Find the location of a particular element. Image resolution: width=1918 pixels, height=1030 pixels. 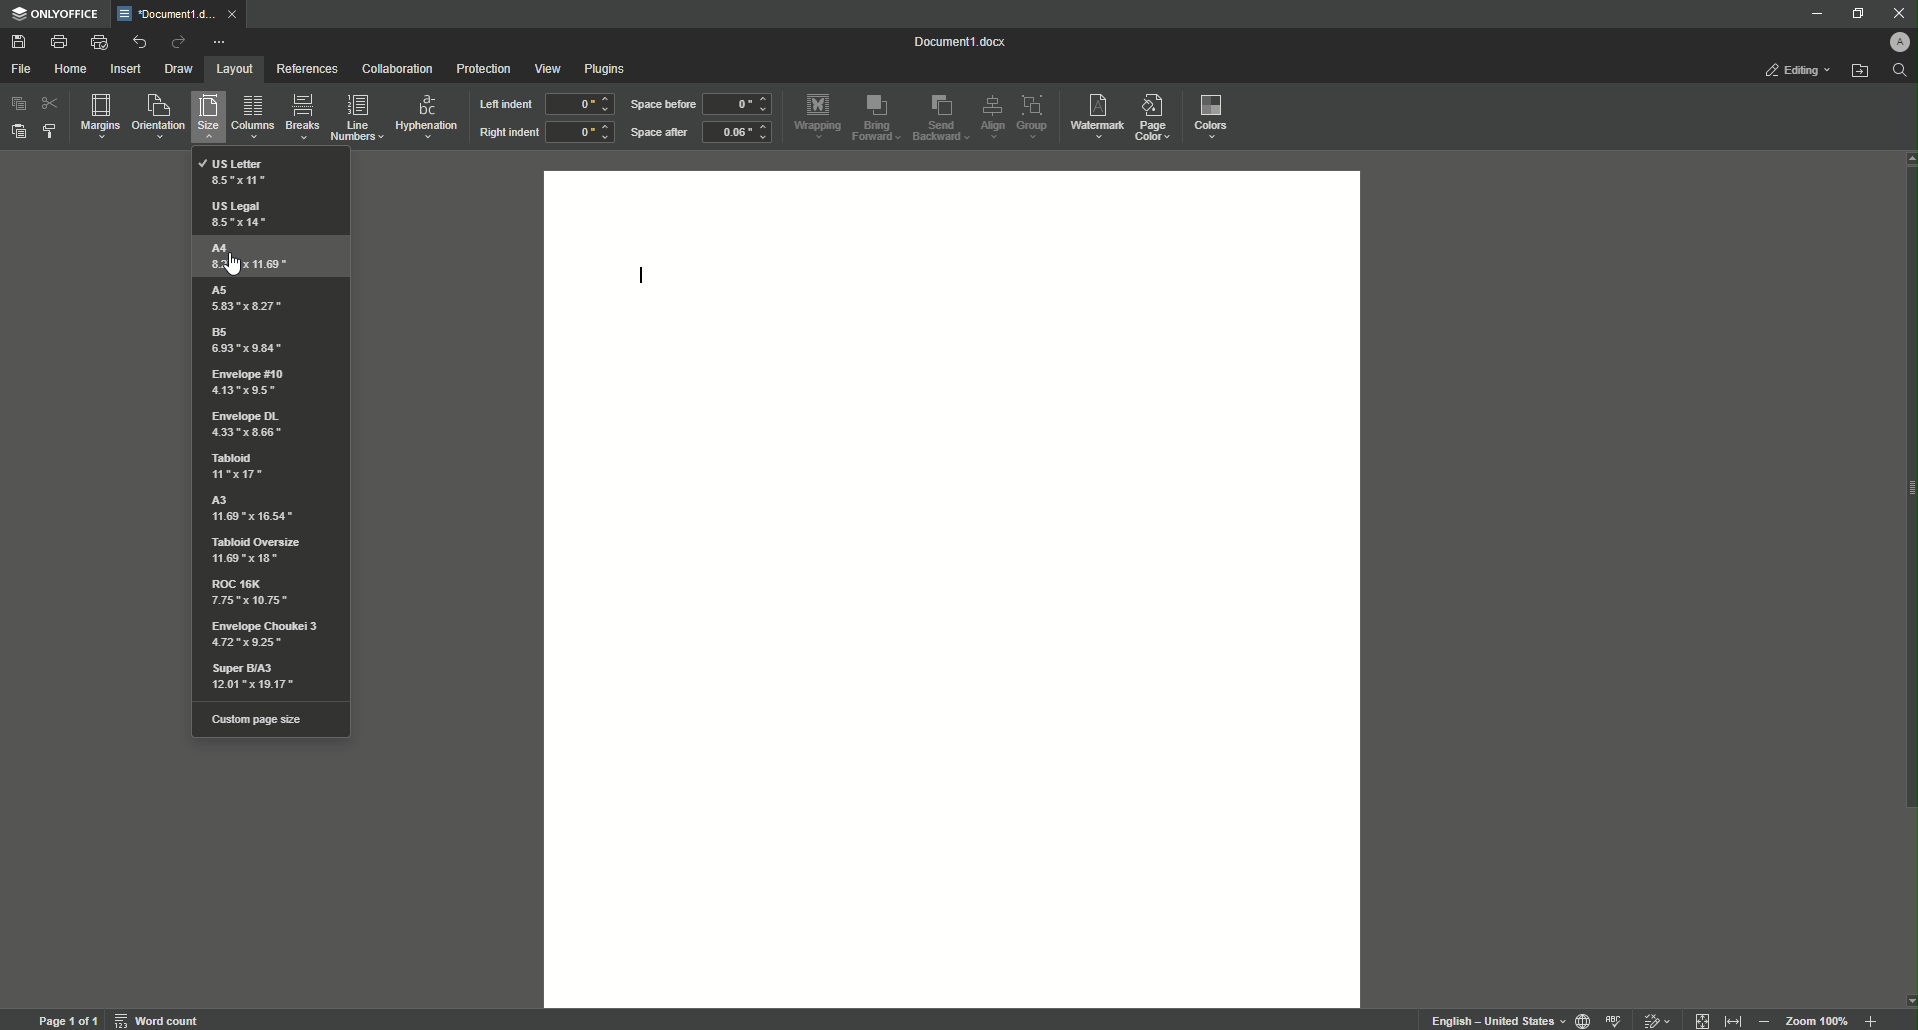

Cursor is located at coordinates (235, 265).